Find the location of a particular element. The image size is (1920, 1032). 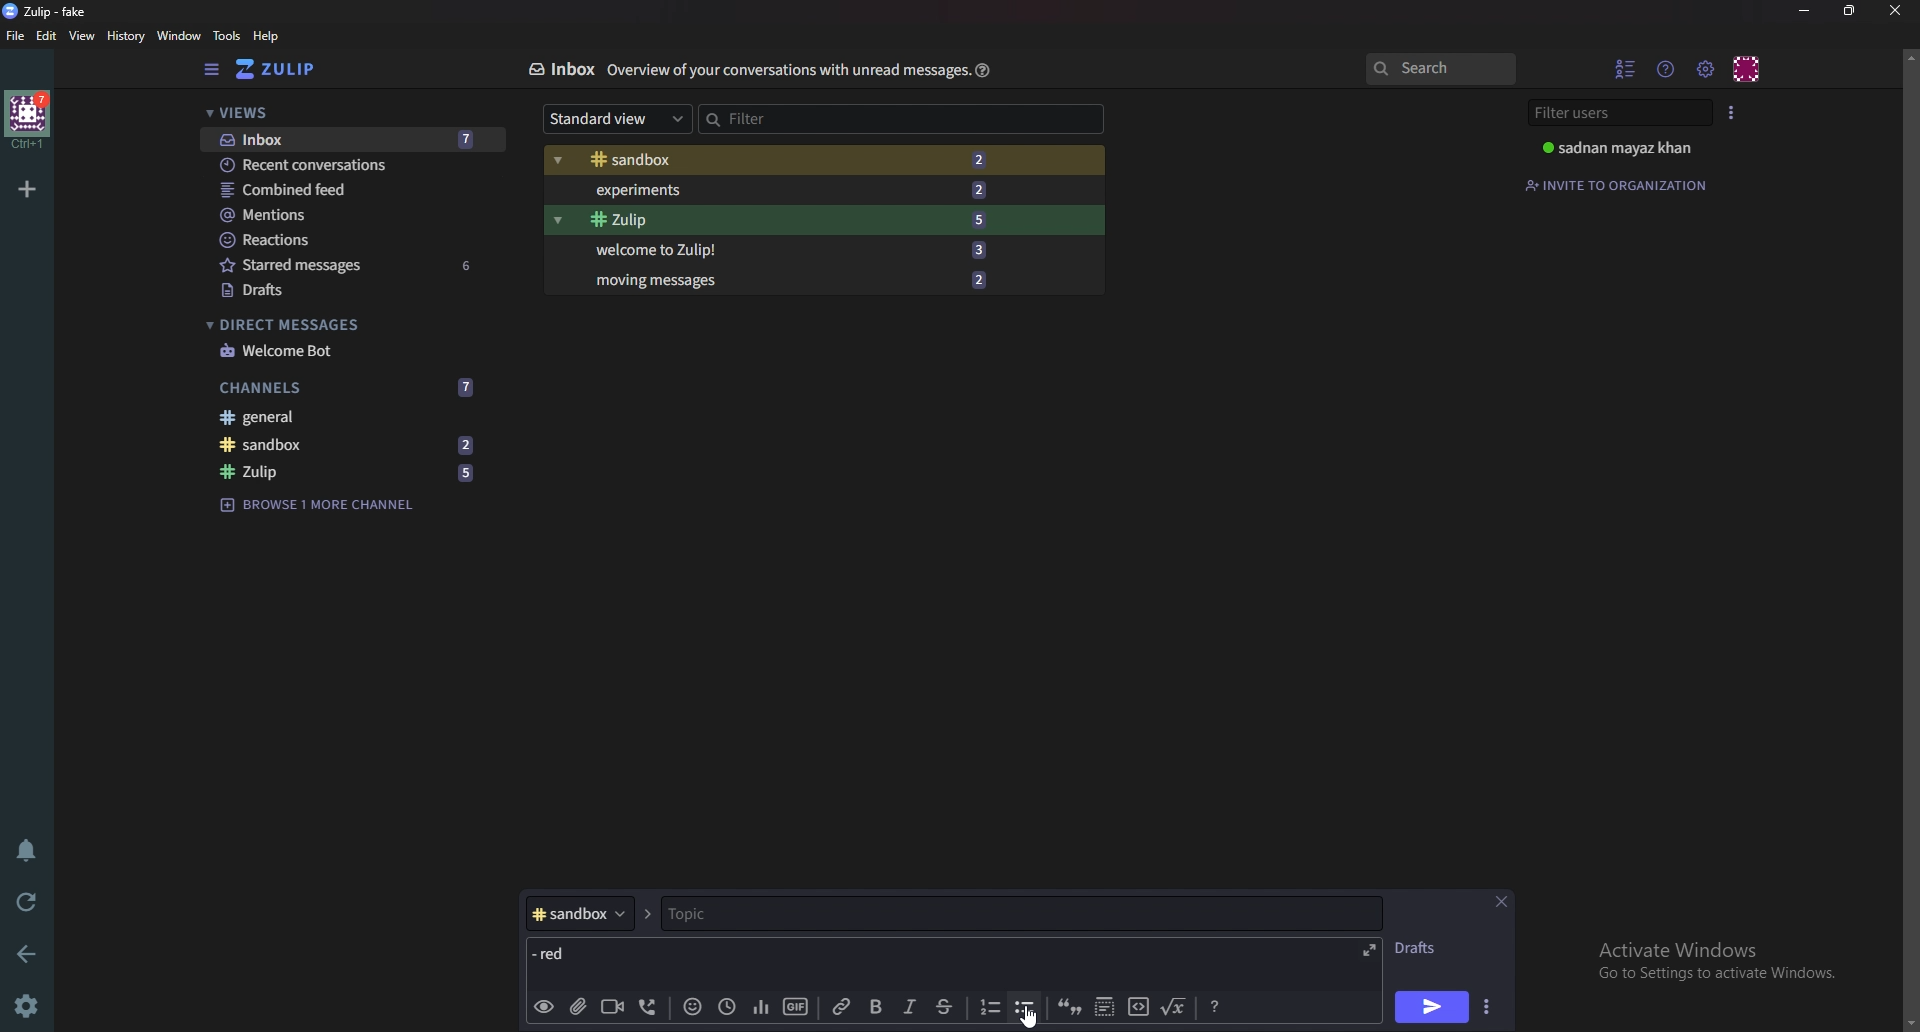

Add organization is located at coordinates (26, 188).